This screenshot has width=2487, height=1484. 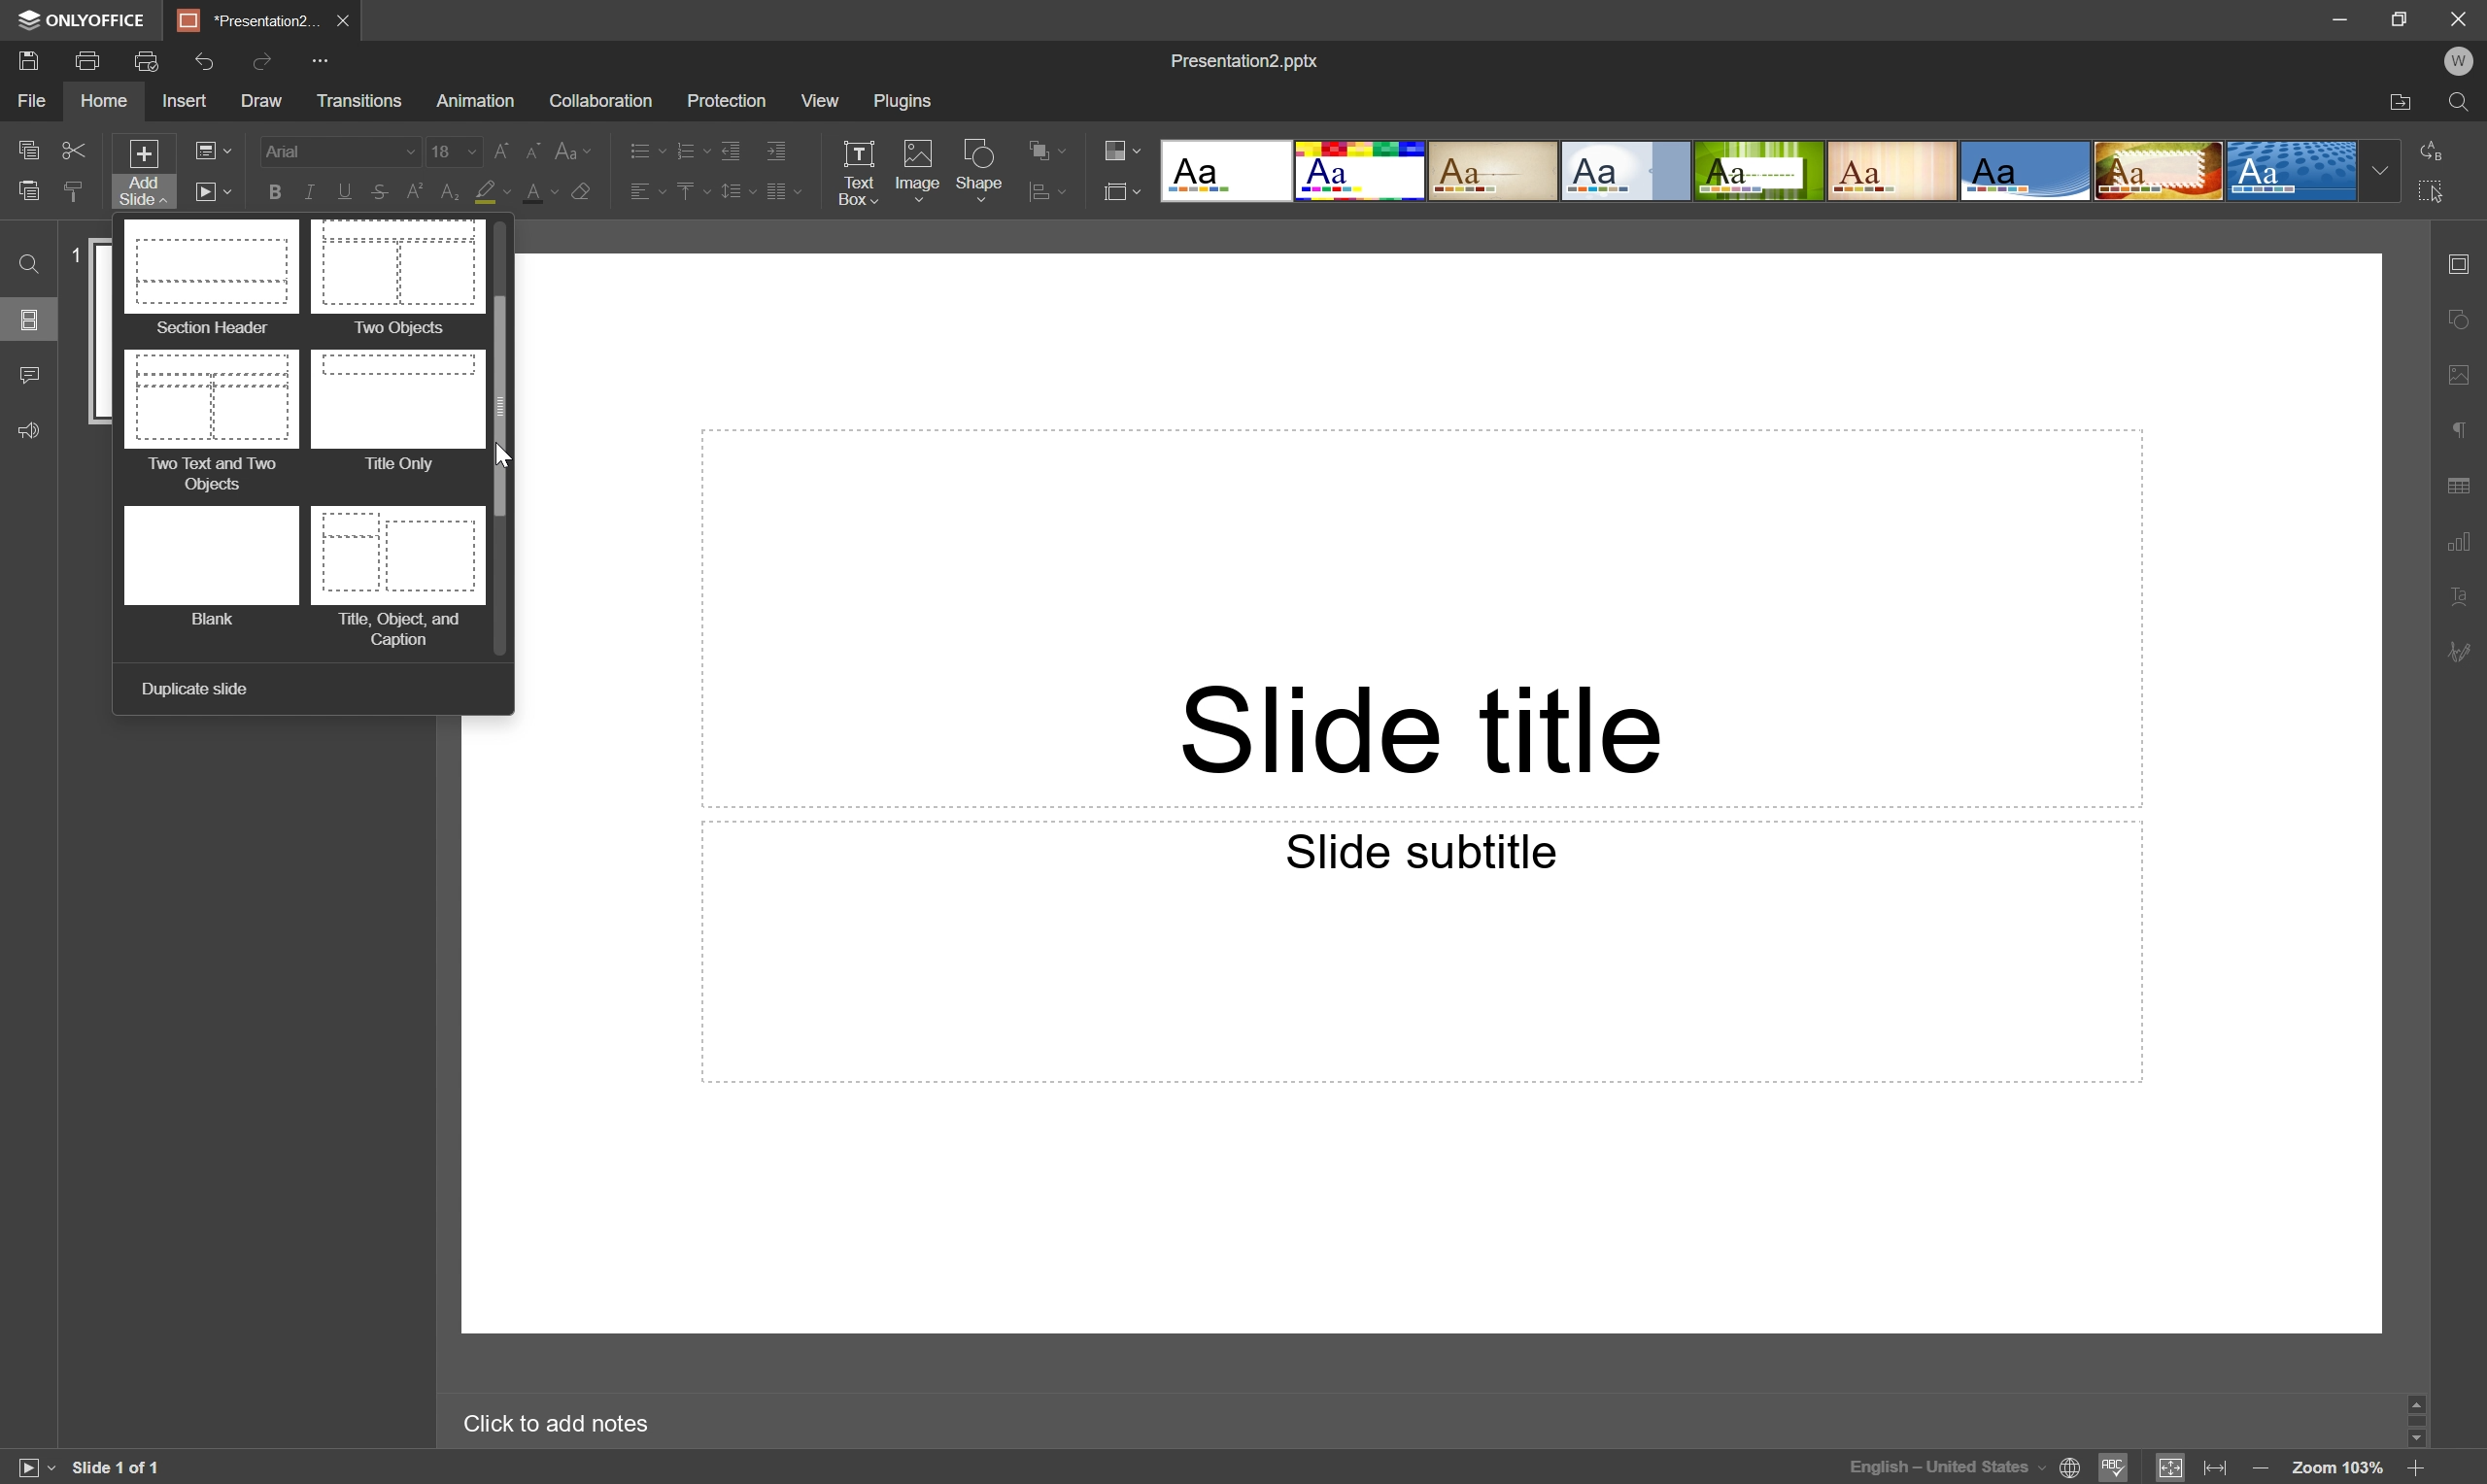 I want to click on Align shape, so click(x=1051, y=145).